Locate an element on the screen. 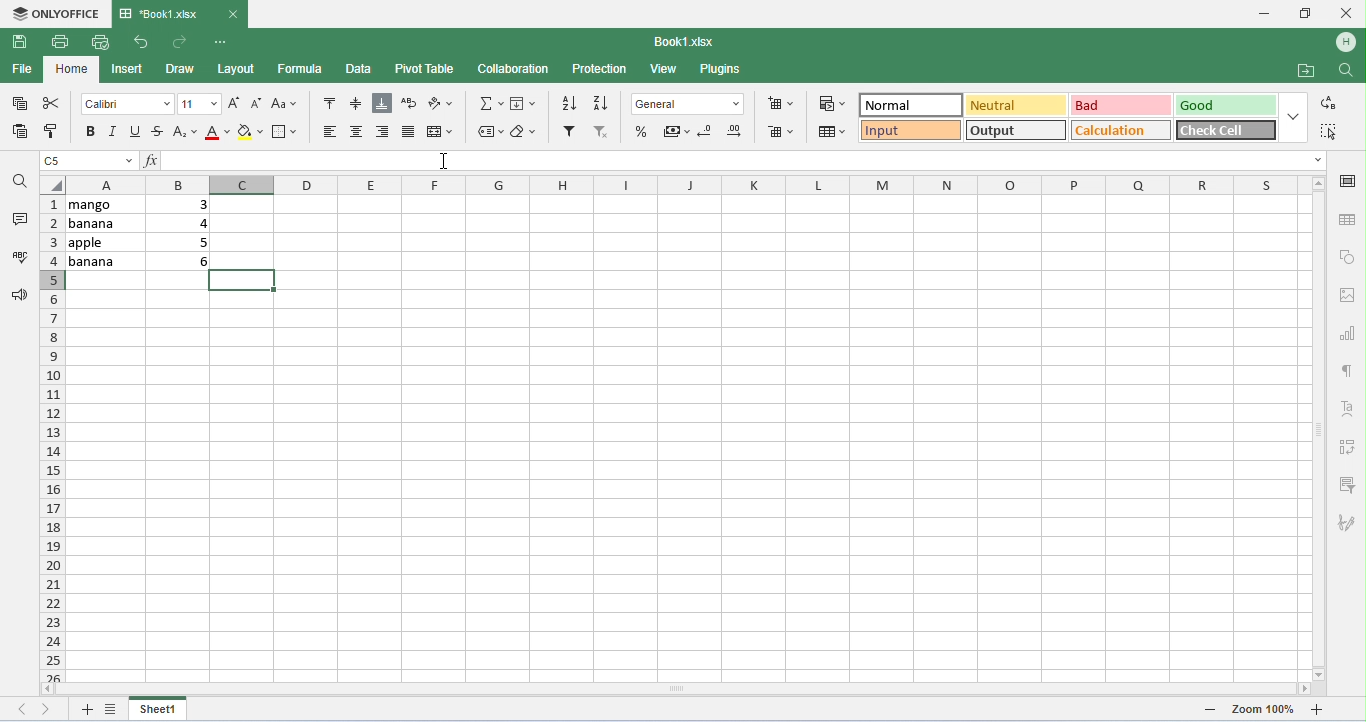 The height and width of the screenshot is (722, 1366). 4 is located at coordinates (197, 223).